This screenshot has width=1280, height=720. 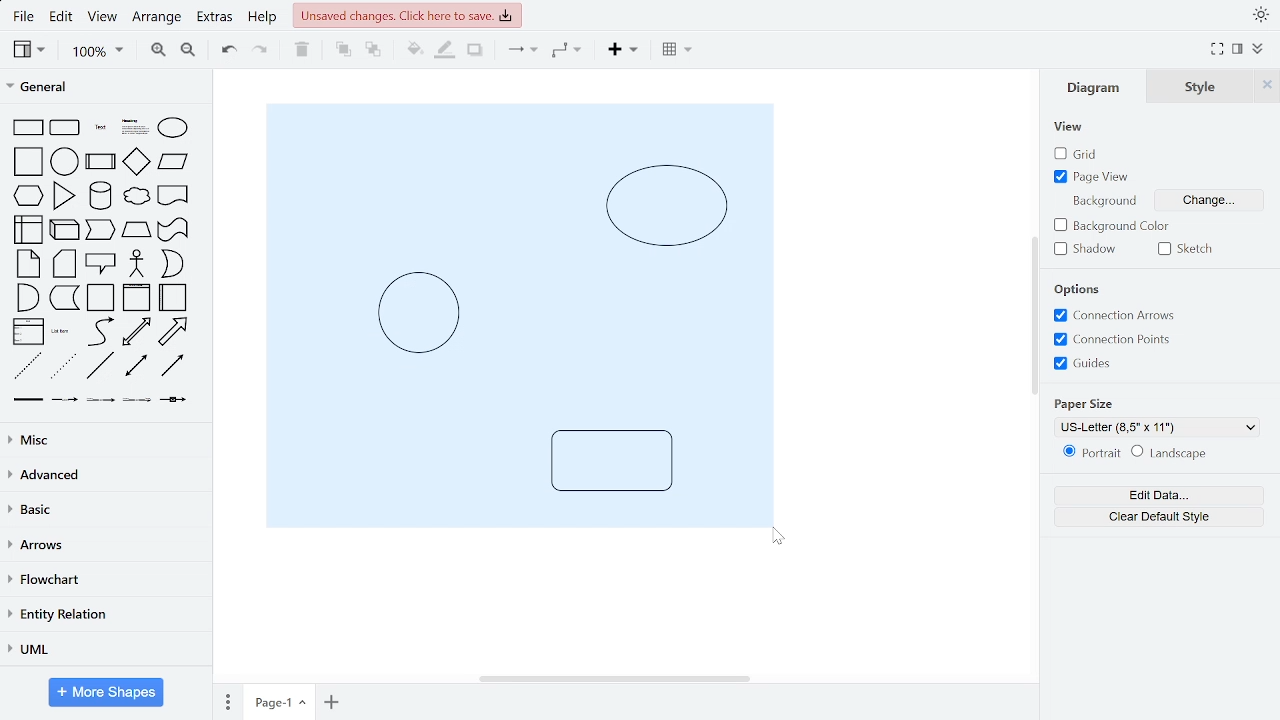 I want to click on container, so click(x=102, y=298).